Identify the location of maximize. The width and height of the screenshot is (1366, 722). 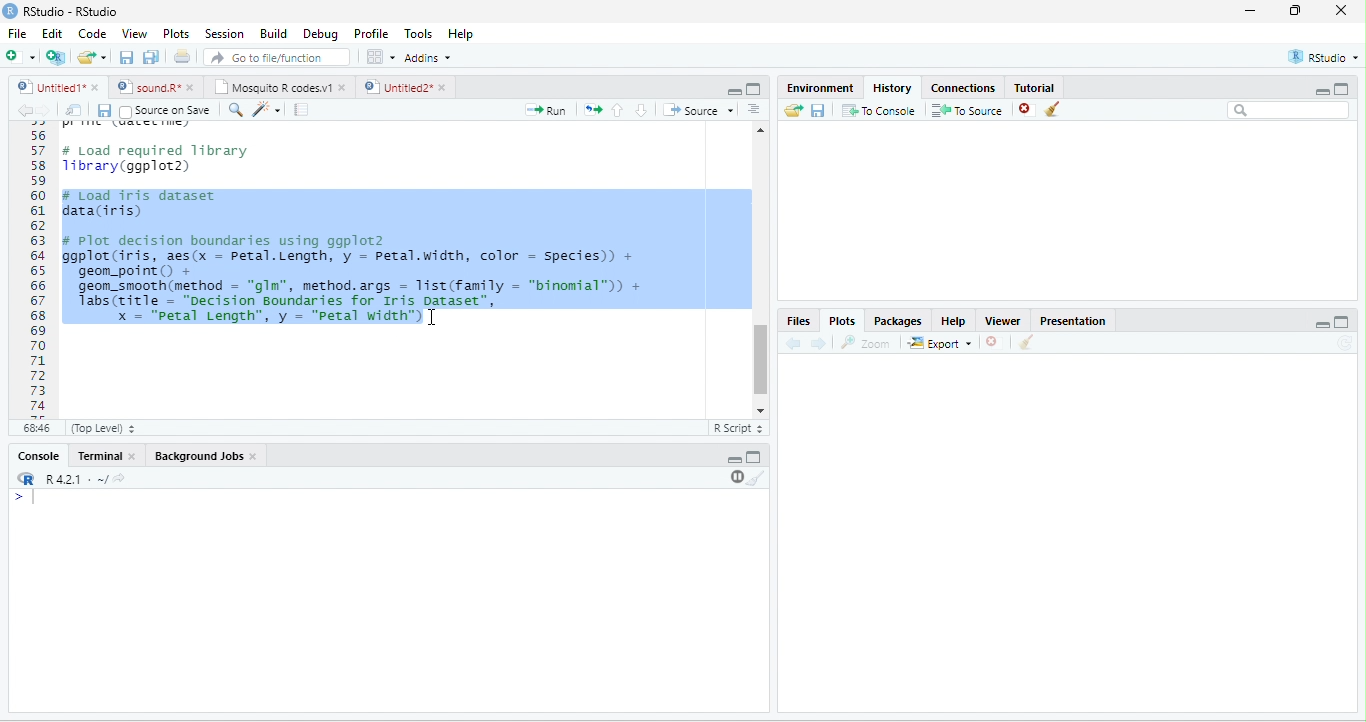
(754, 89).